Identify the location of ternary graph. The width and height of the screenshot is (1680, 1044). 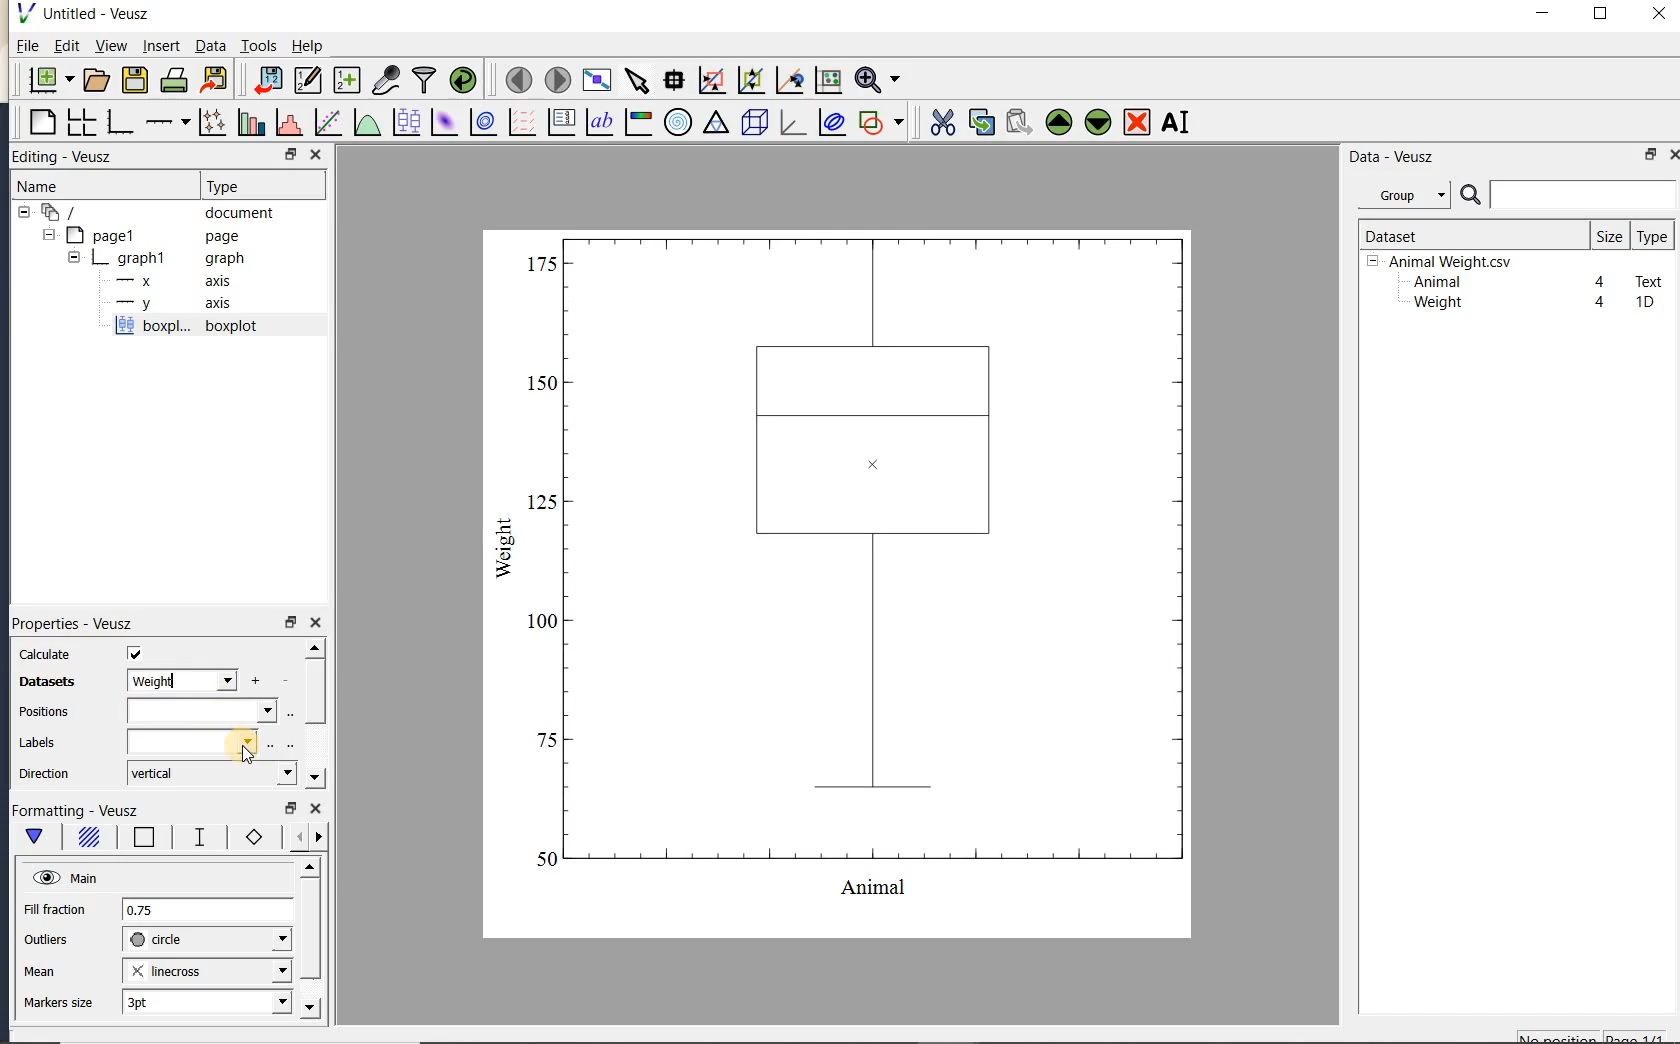
(715, 125).